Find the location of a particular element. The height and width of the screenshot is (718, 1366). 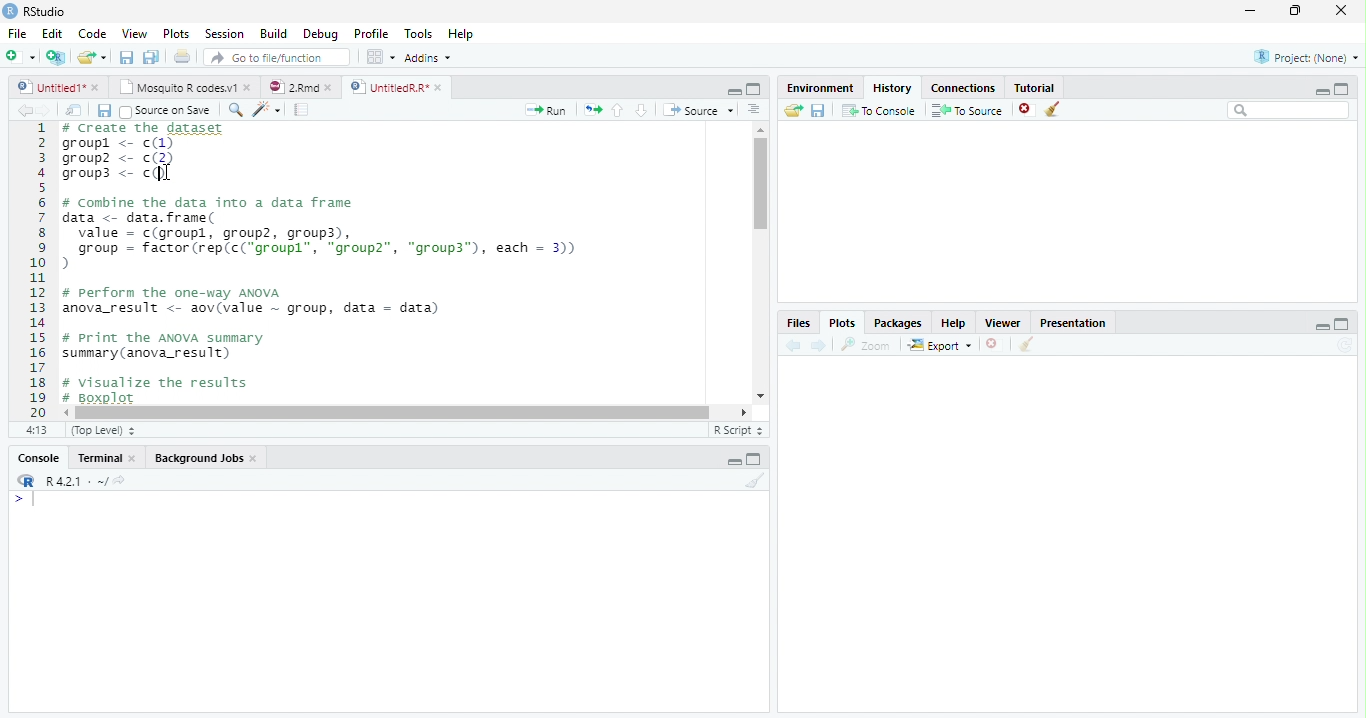

Minimize is located at coordinates (1319, 91).